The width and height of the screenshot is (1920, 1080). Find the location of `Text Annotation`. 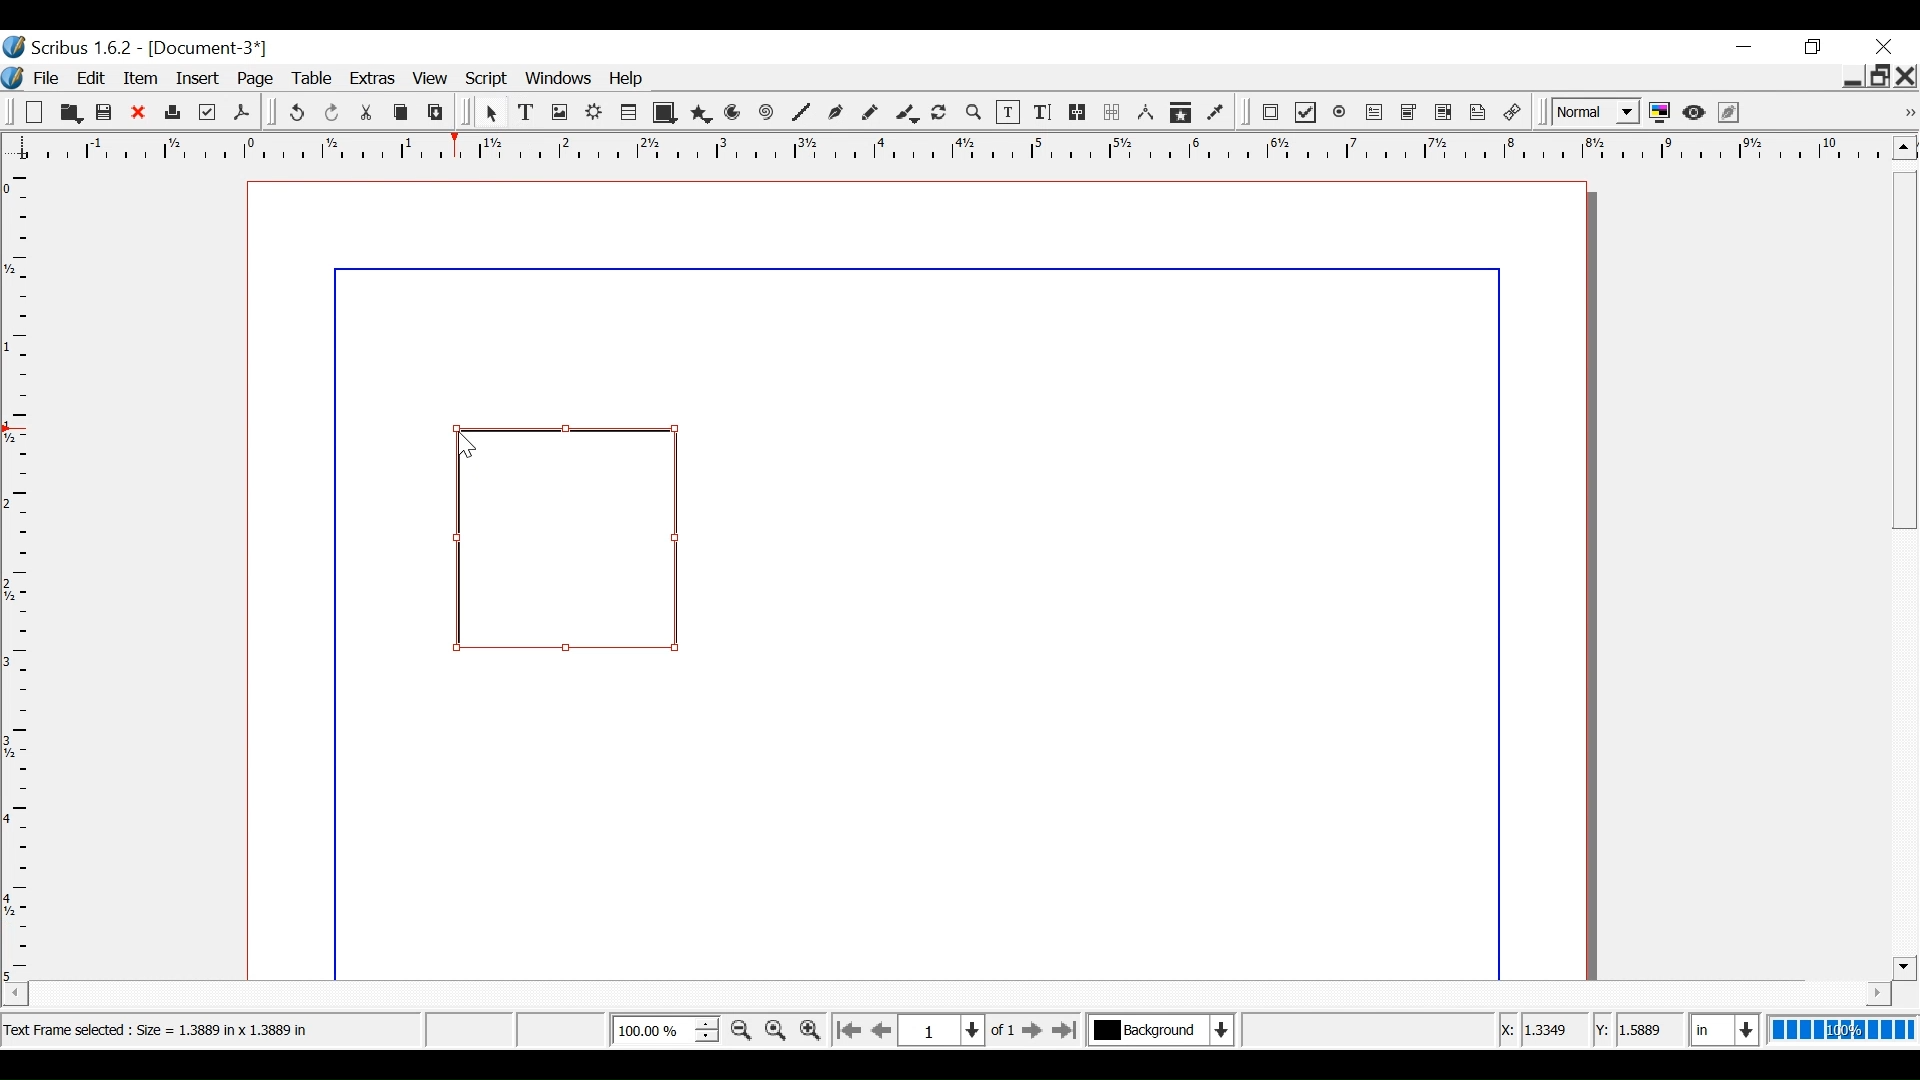

Text Annotation is located at coordinates (1479, 113).